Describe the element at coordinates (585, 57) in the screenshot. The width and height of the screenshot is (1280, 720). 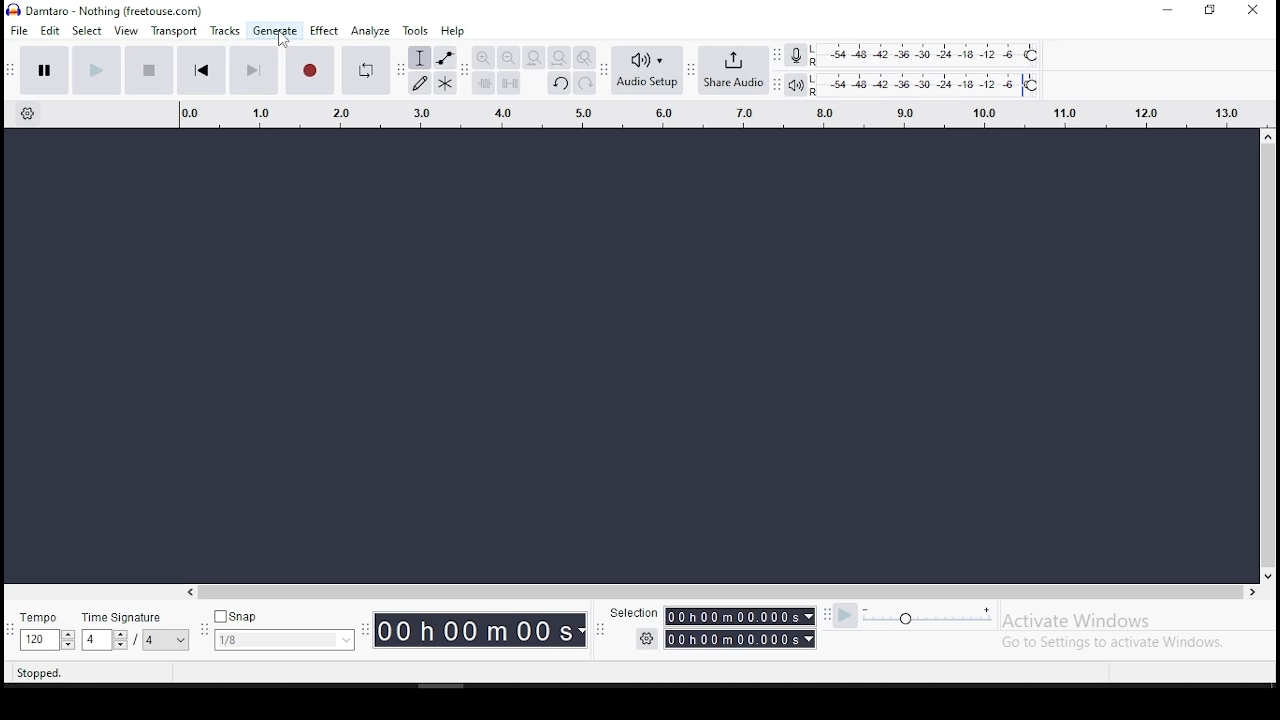
I see `zoom toggle` at that location.